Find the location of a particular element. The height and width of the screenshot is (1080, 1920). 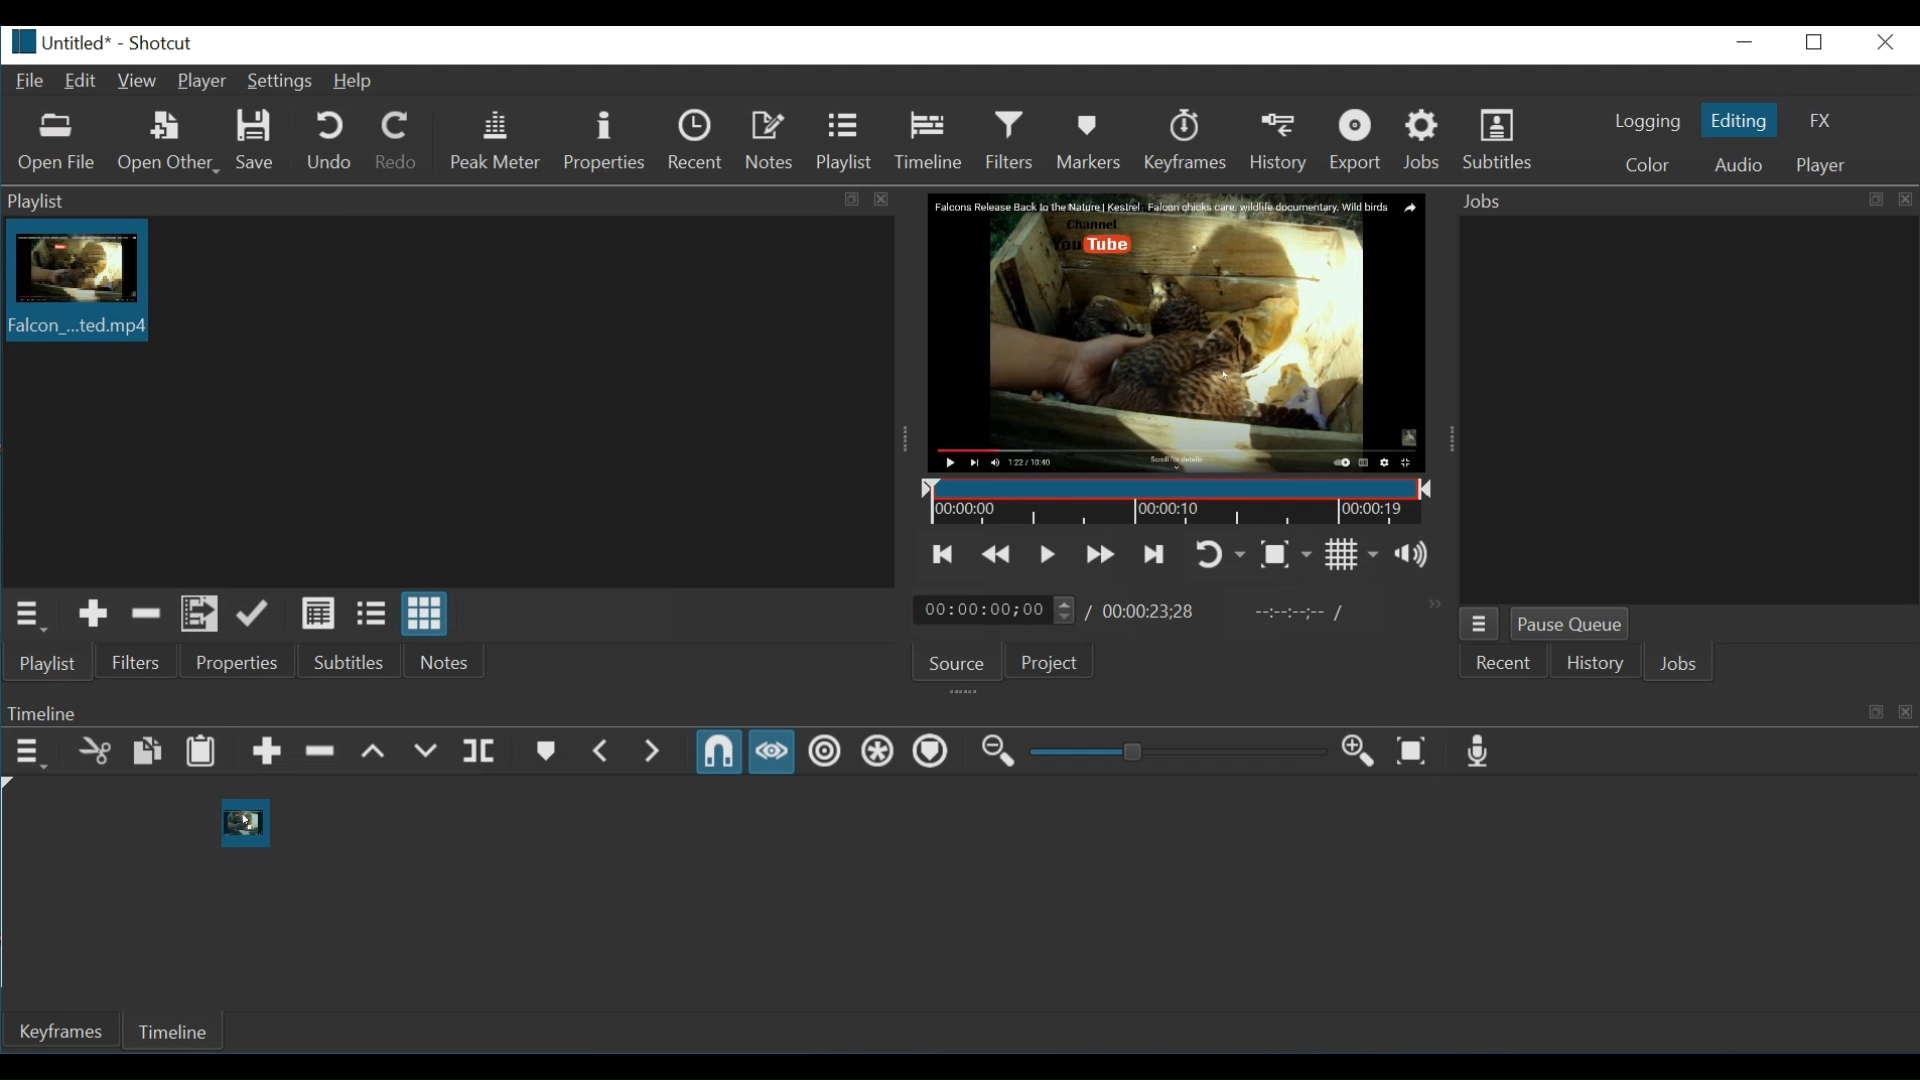

Settings is located at coordinates (280, 81).